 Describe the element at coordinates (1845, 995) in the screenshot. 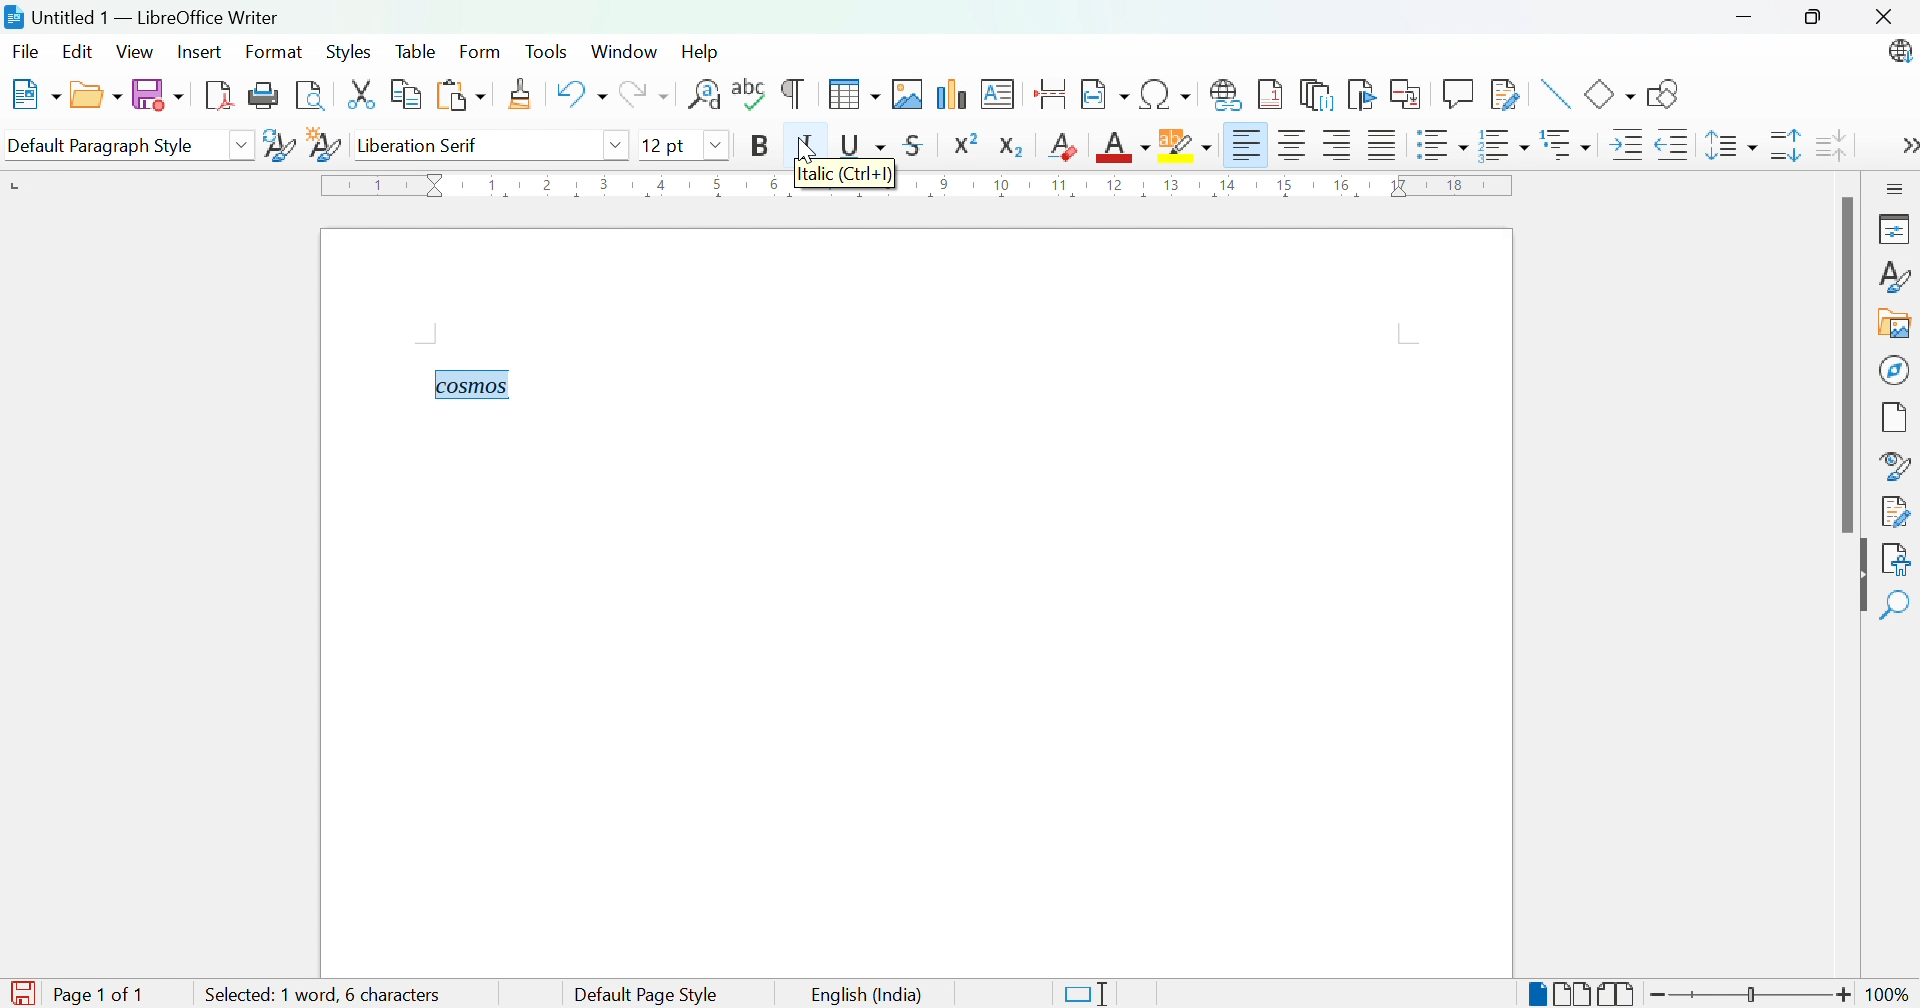

I see `Zoom in` at that location.